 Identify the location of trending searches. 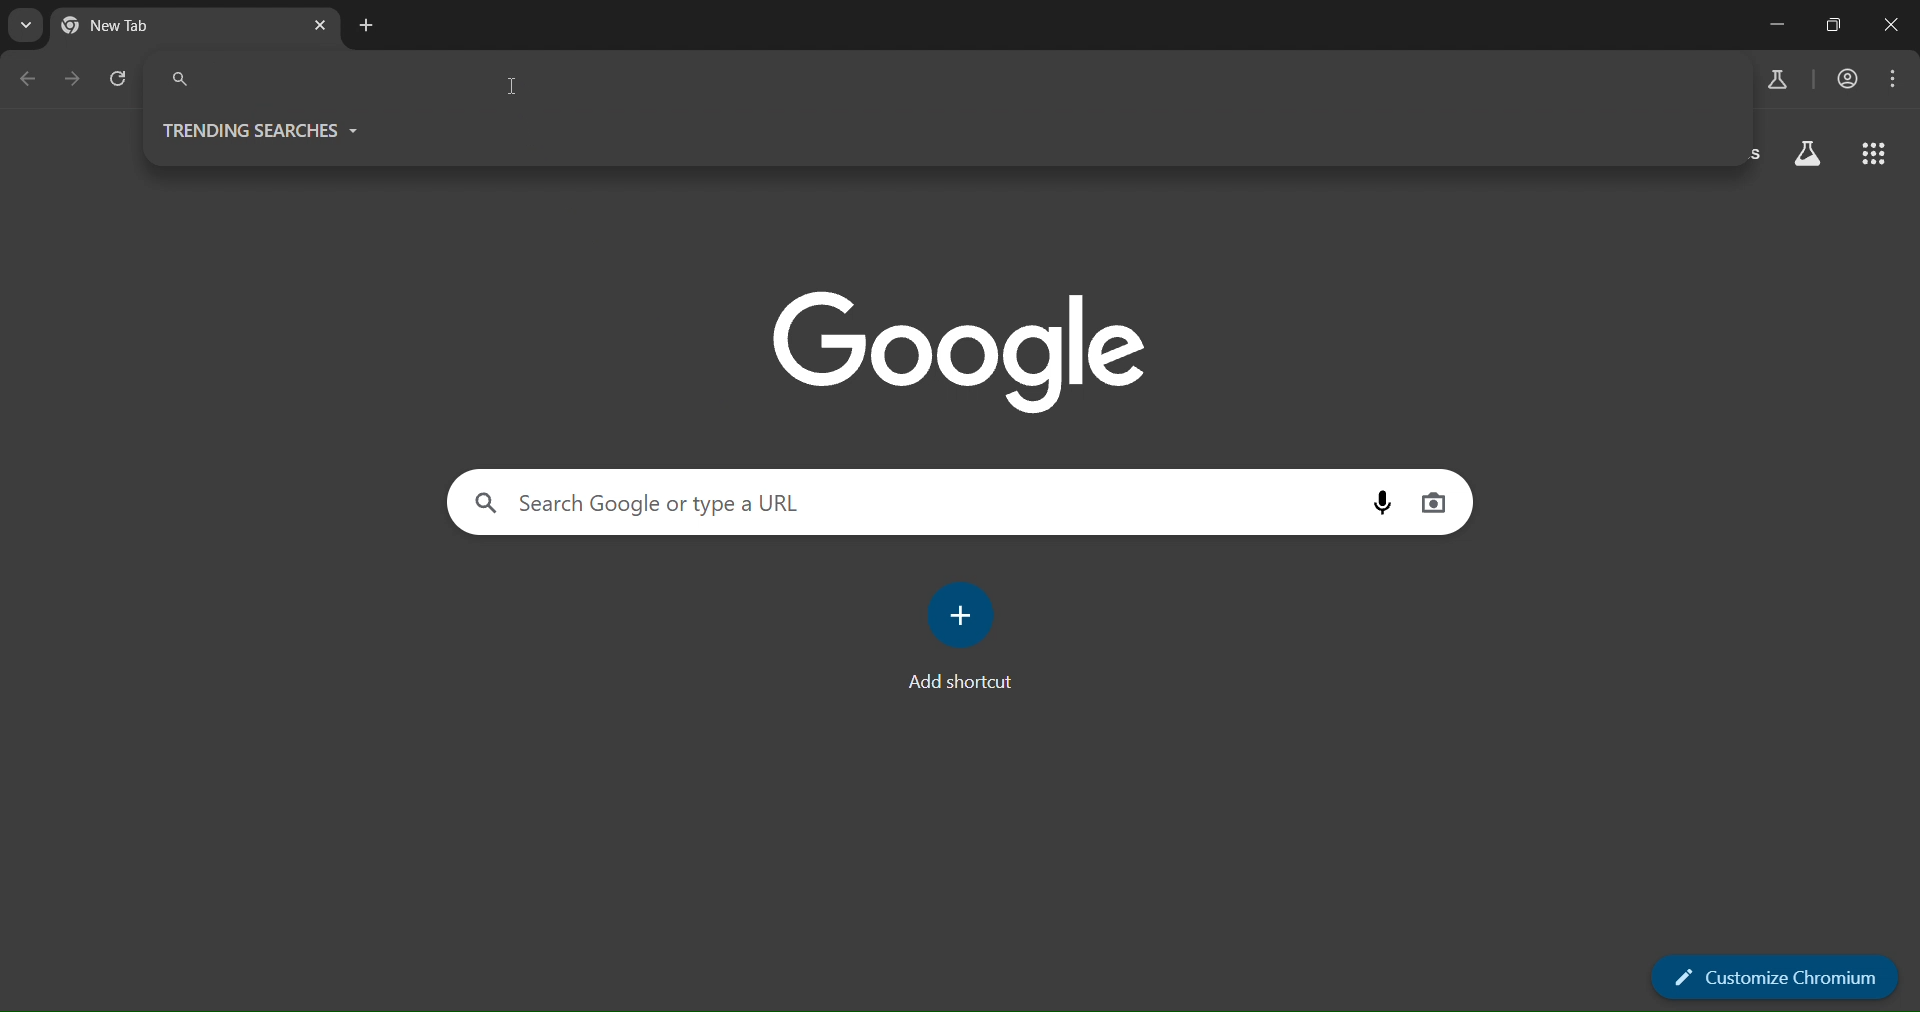
(260, 126).